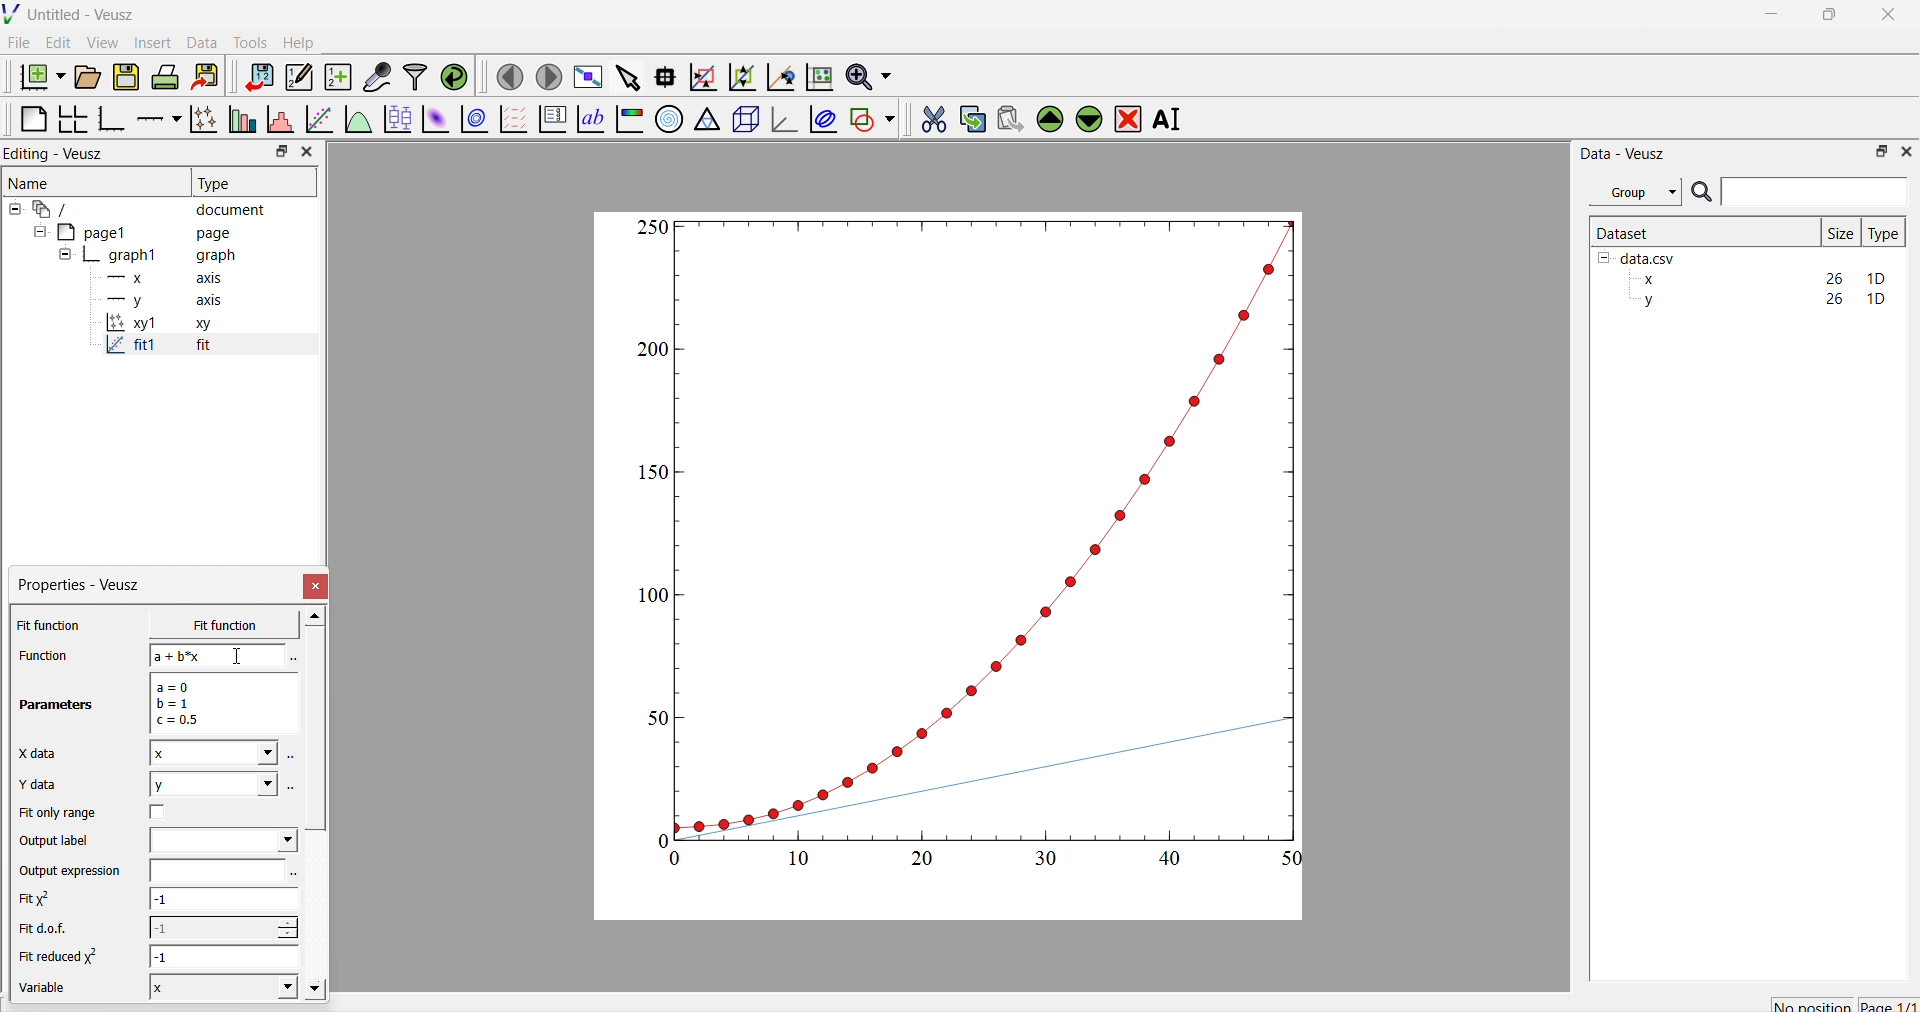 This screenshot has height=1012, width=1920. What do you see at coordinates (1825, 17) in the screenshot?
I see `Restore Down` at bounding box center [1825, 17].